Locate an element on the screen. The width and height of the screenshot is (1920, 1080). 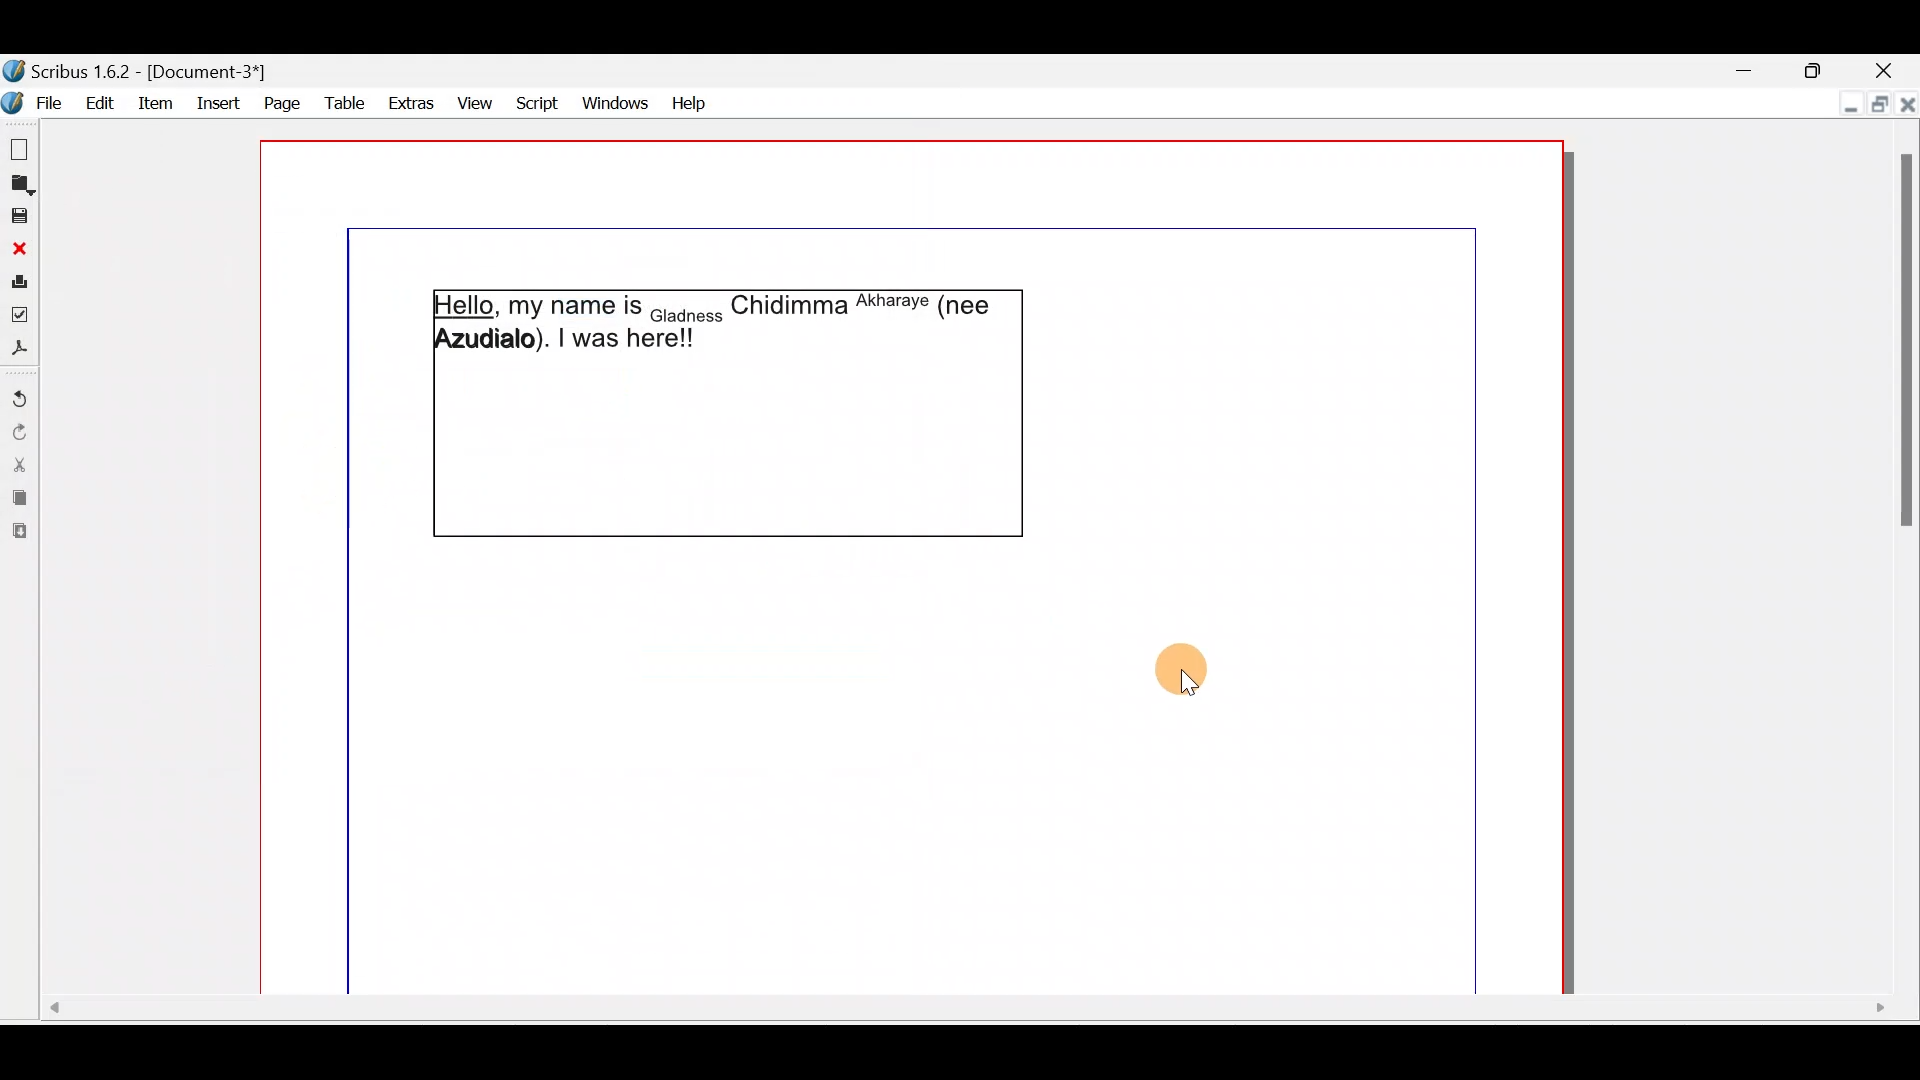
Scroll bar is located at coordinates (1899, 546).